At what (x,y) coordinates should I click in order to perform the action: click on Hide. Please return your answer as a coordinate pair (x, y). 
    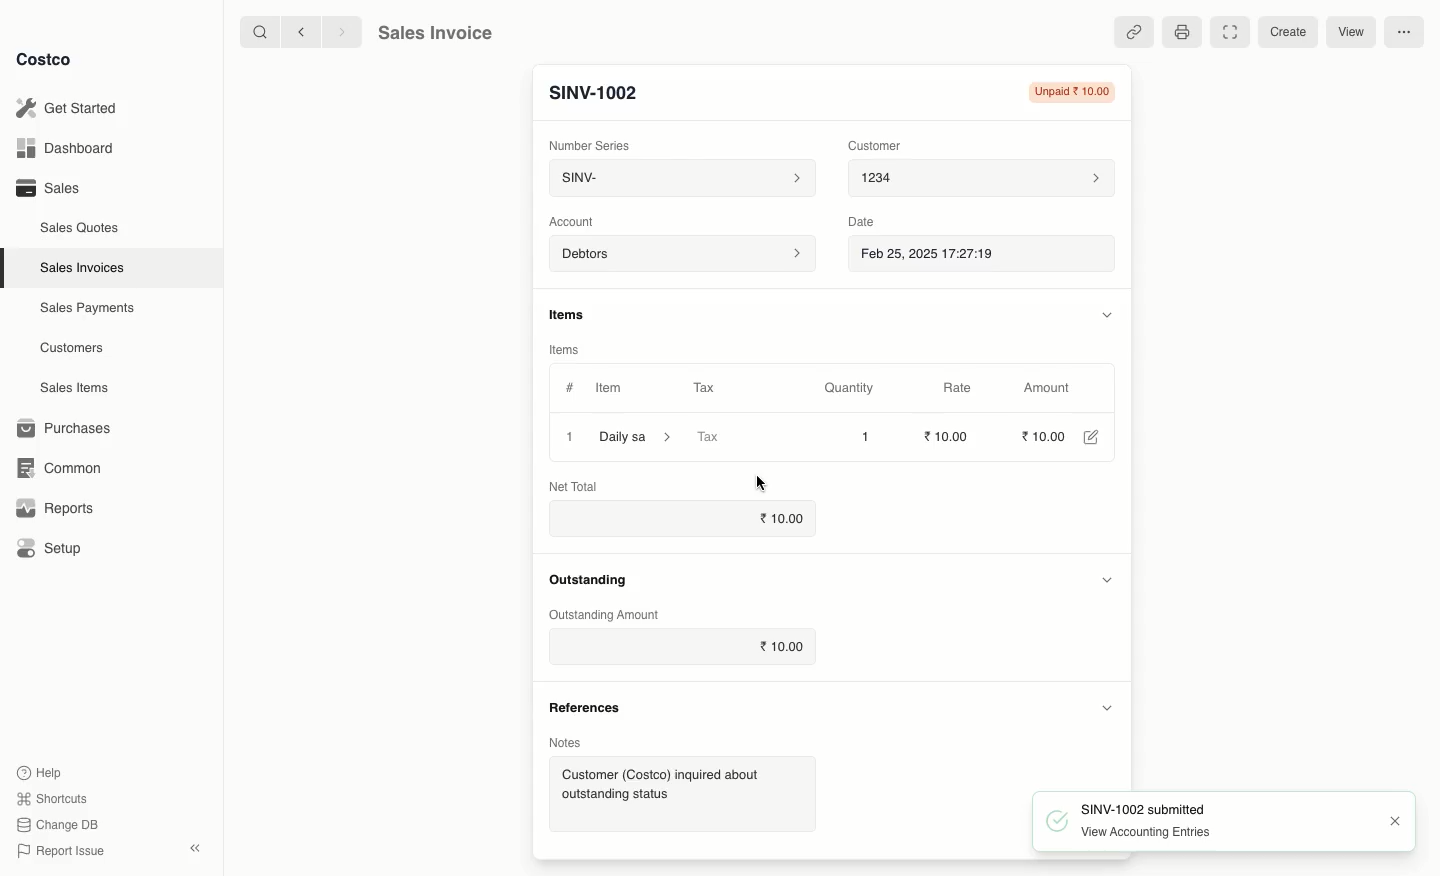
    Looking at the image, I should click on (1100, 314).